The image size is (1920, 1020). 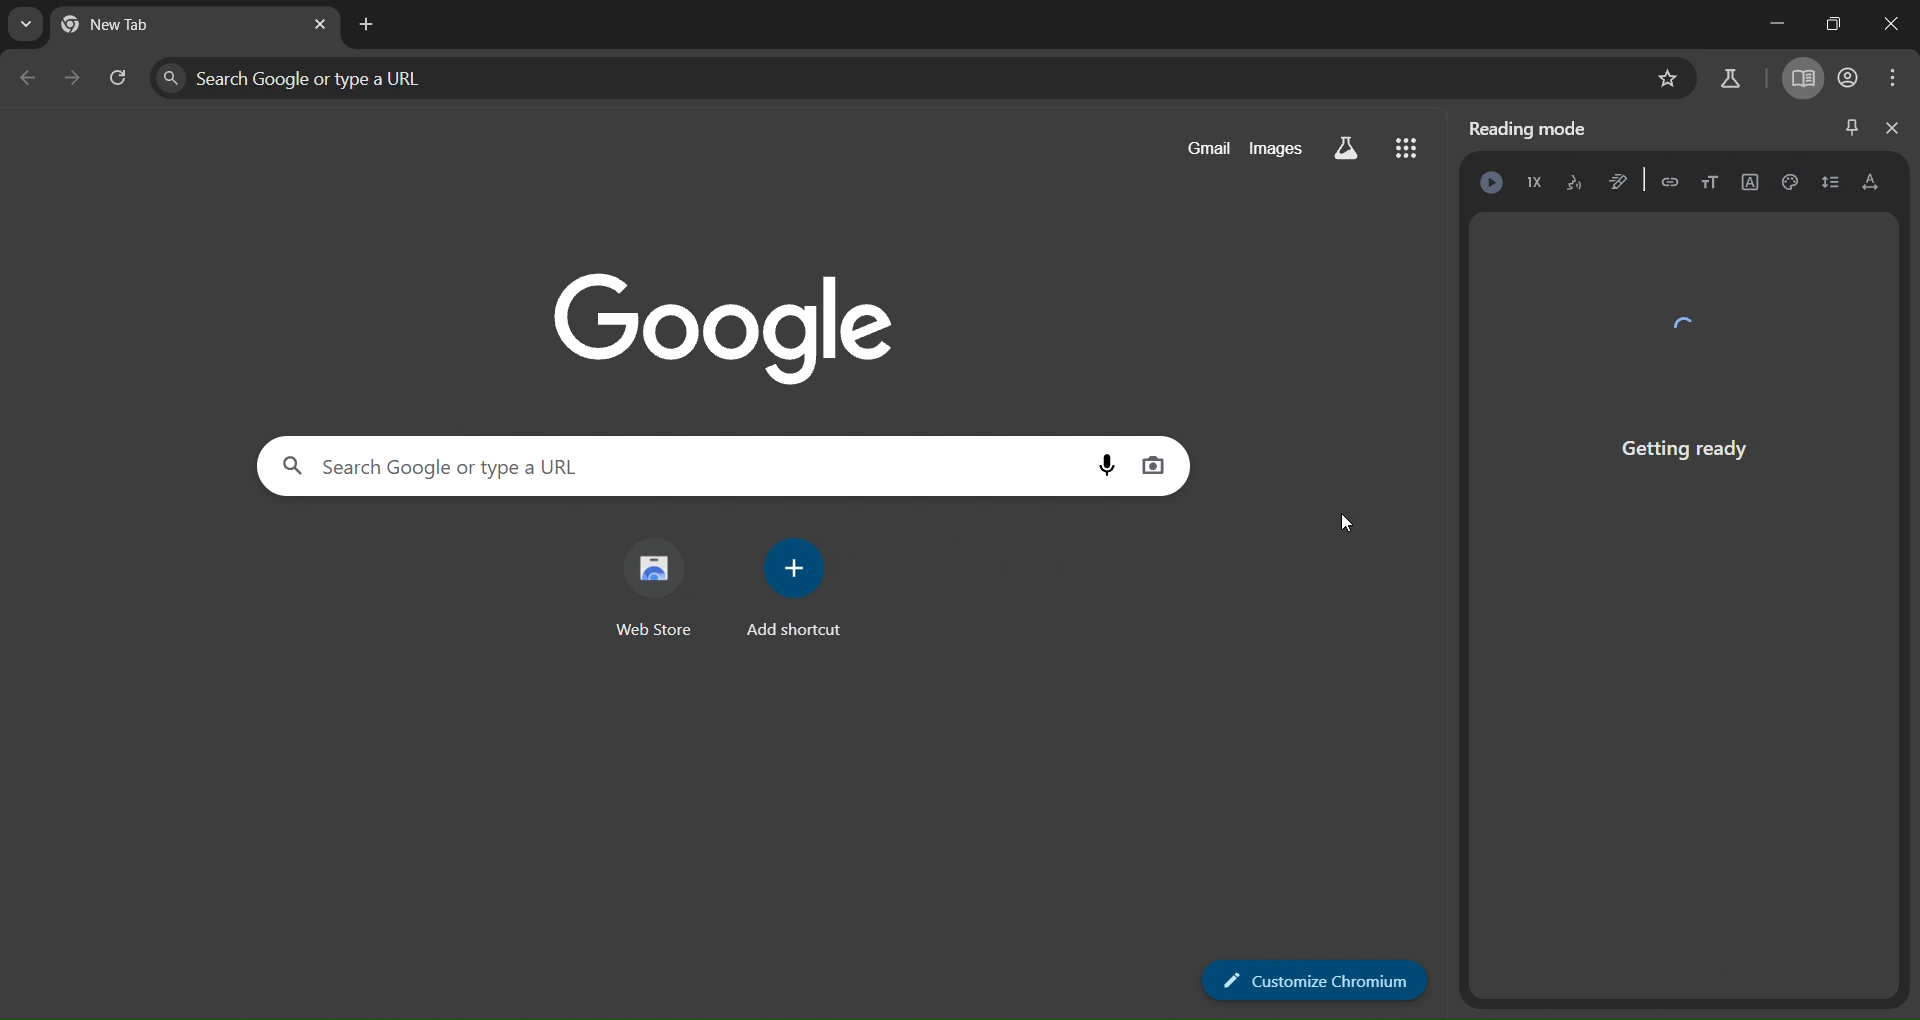 What do you see at coordinates (1849, 122) in the screenshot?
I see `pin` at bounding box center [1849, 122].